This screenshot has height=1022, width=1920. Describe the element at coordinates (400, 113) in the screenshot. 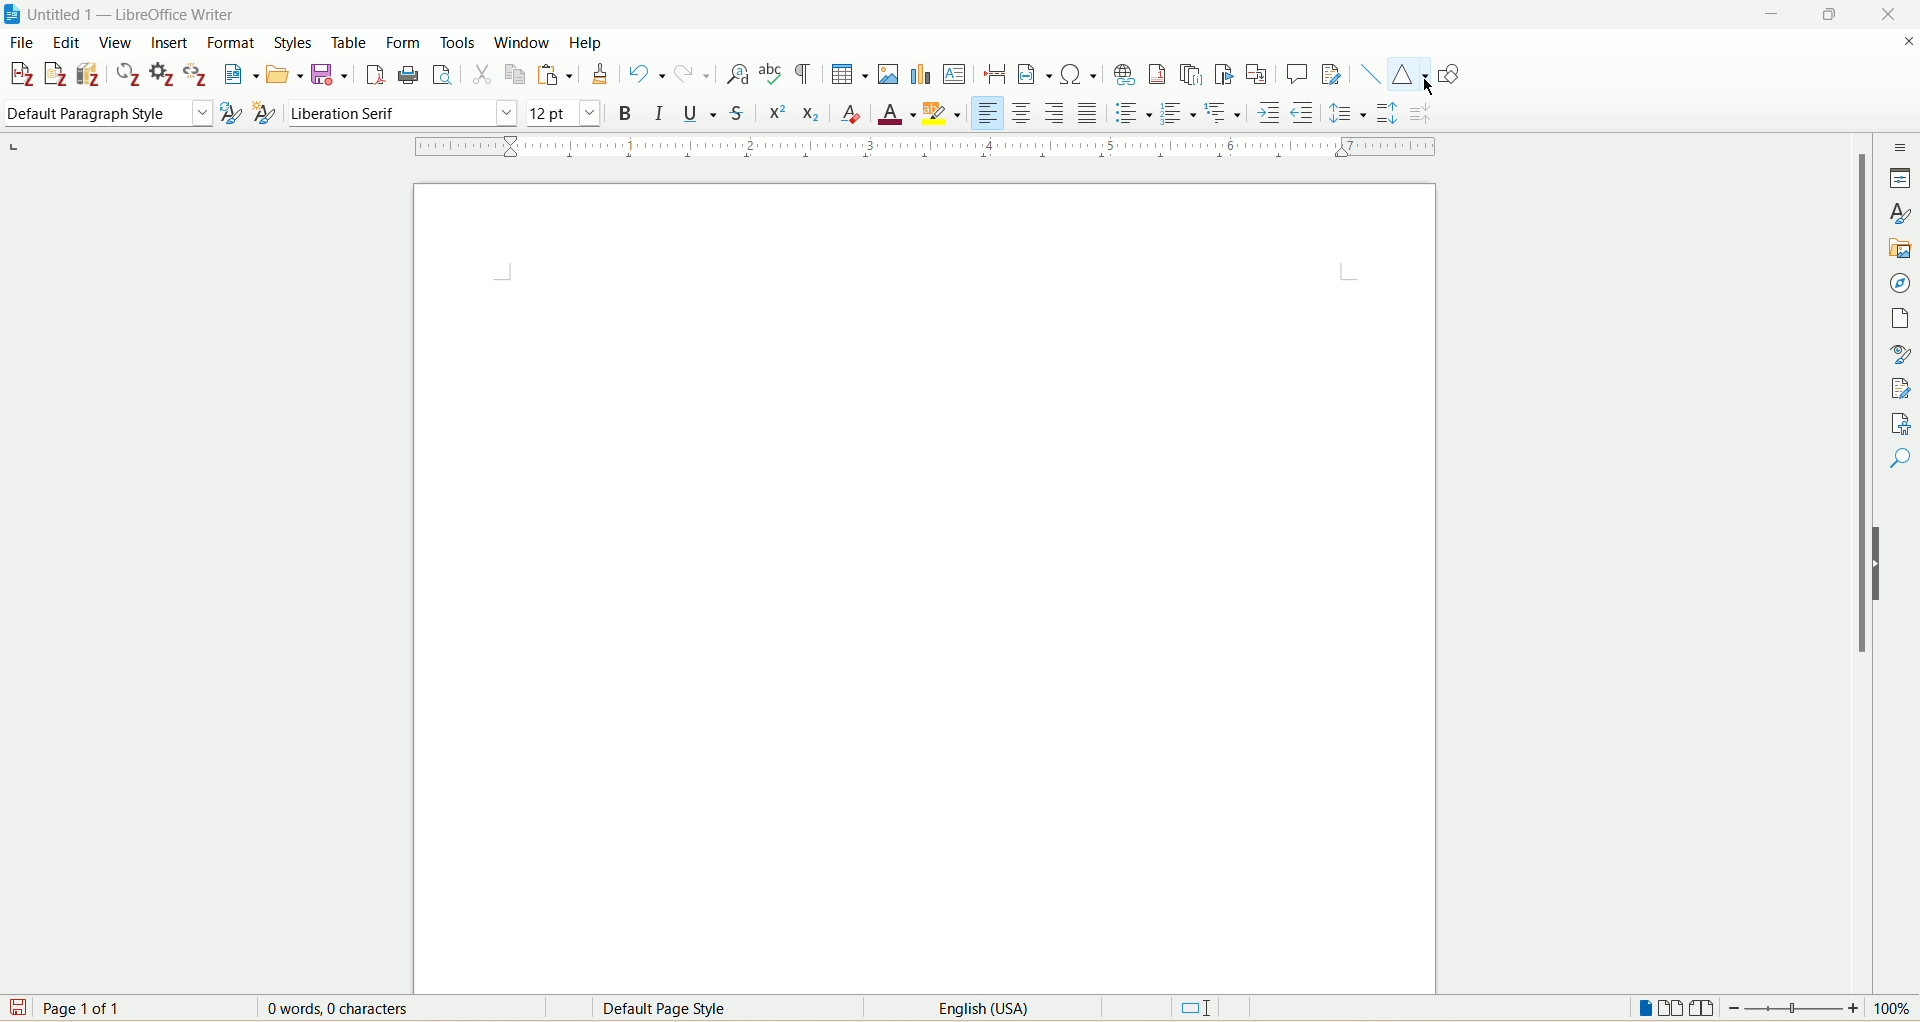

I see `font name` at that location.